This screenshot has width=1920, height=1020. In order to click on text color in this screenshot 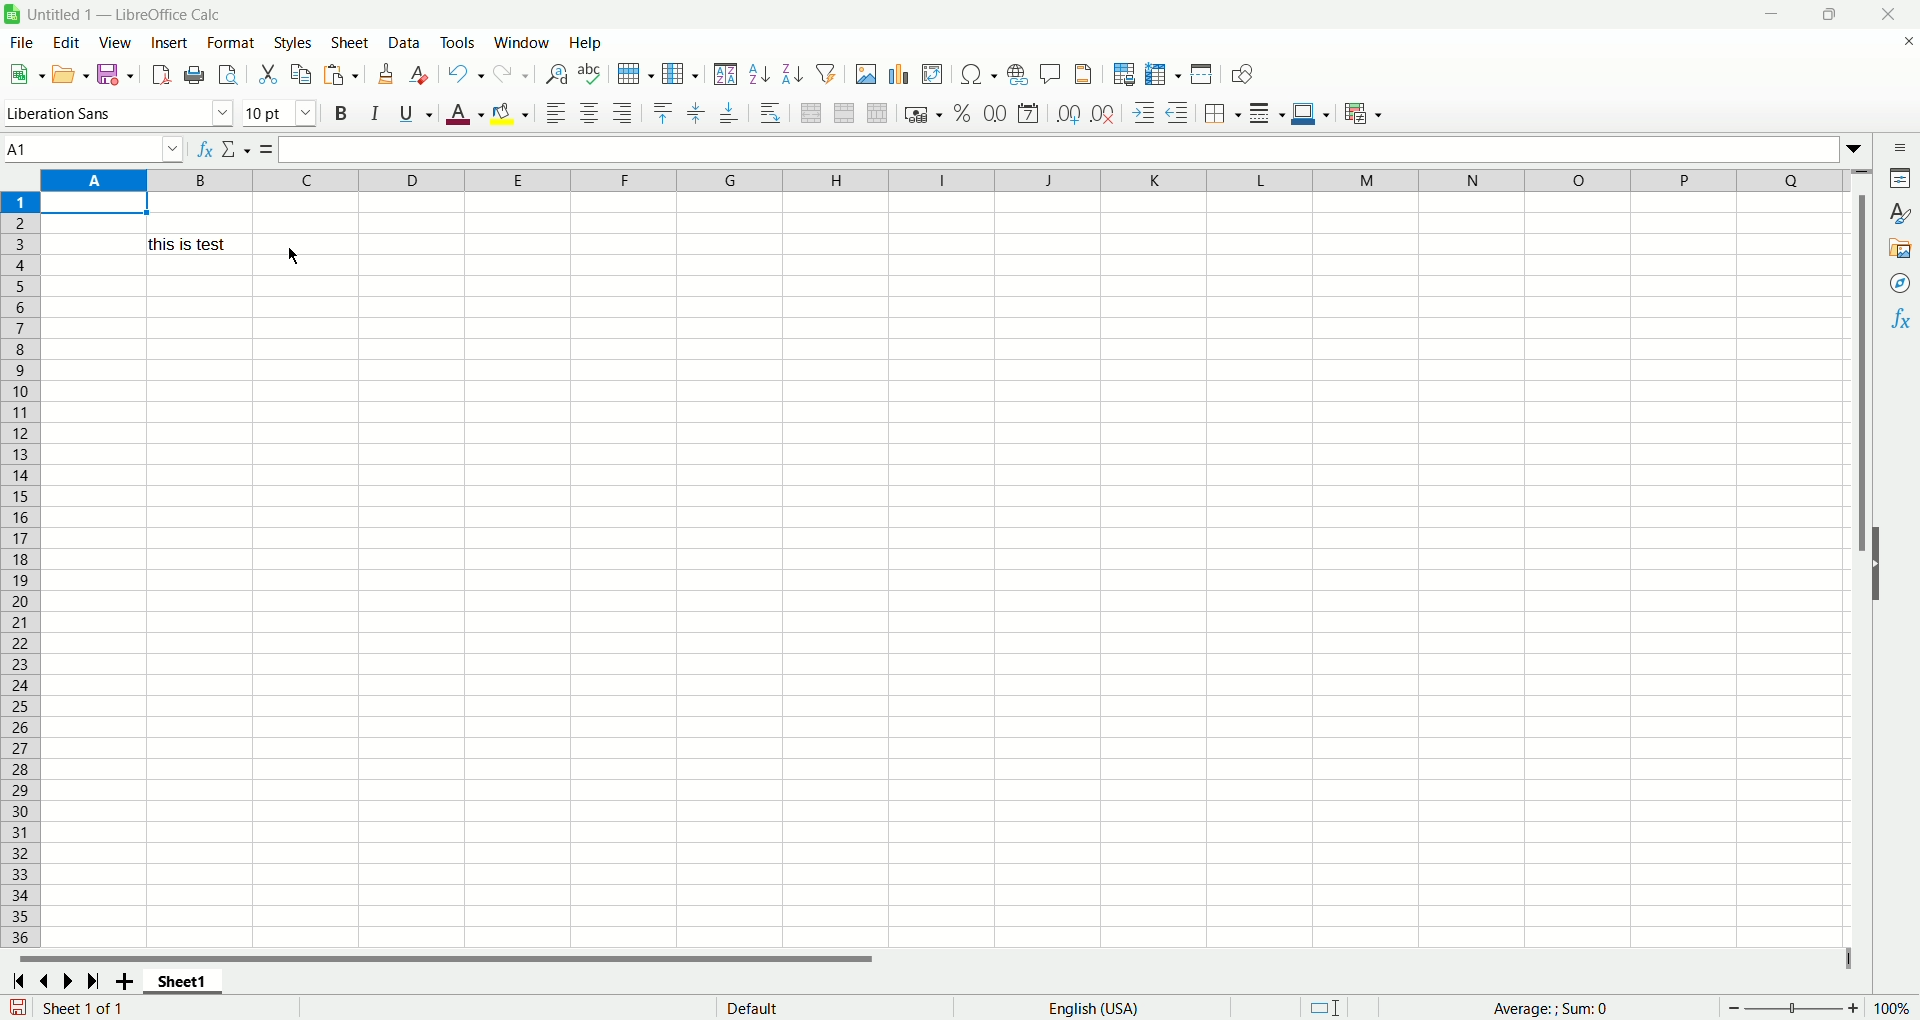, I will do `click(467, 115)`.